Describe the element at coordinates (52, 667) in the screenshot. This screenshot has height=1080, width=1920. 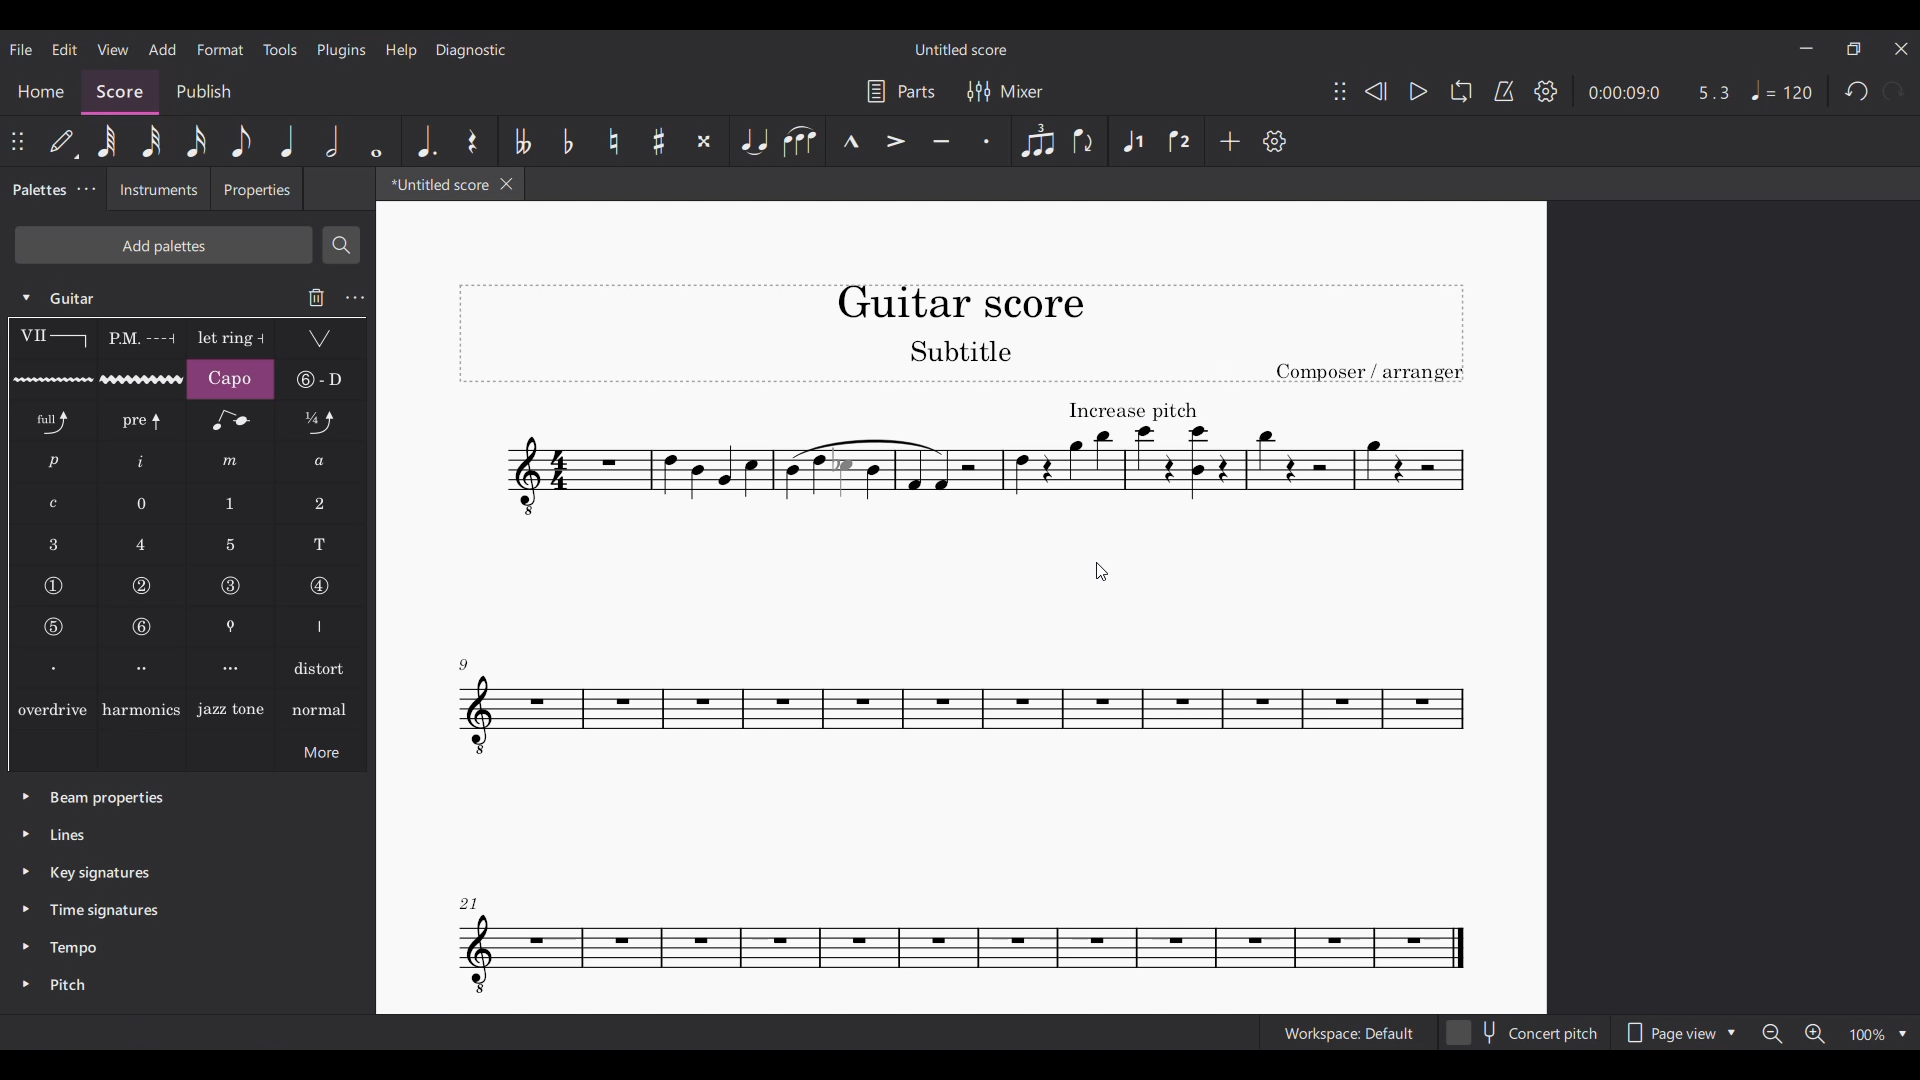
I see `Right hand fingering, first finger` at that location.